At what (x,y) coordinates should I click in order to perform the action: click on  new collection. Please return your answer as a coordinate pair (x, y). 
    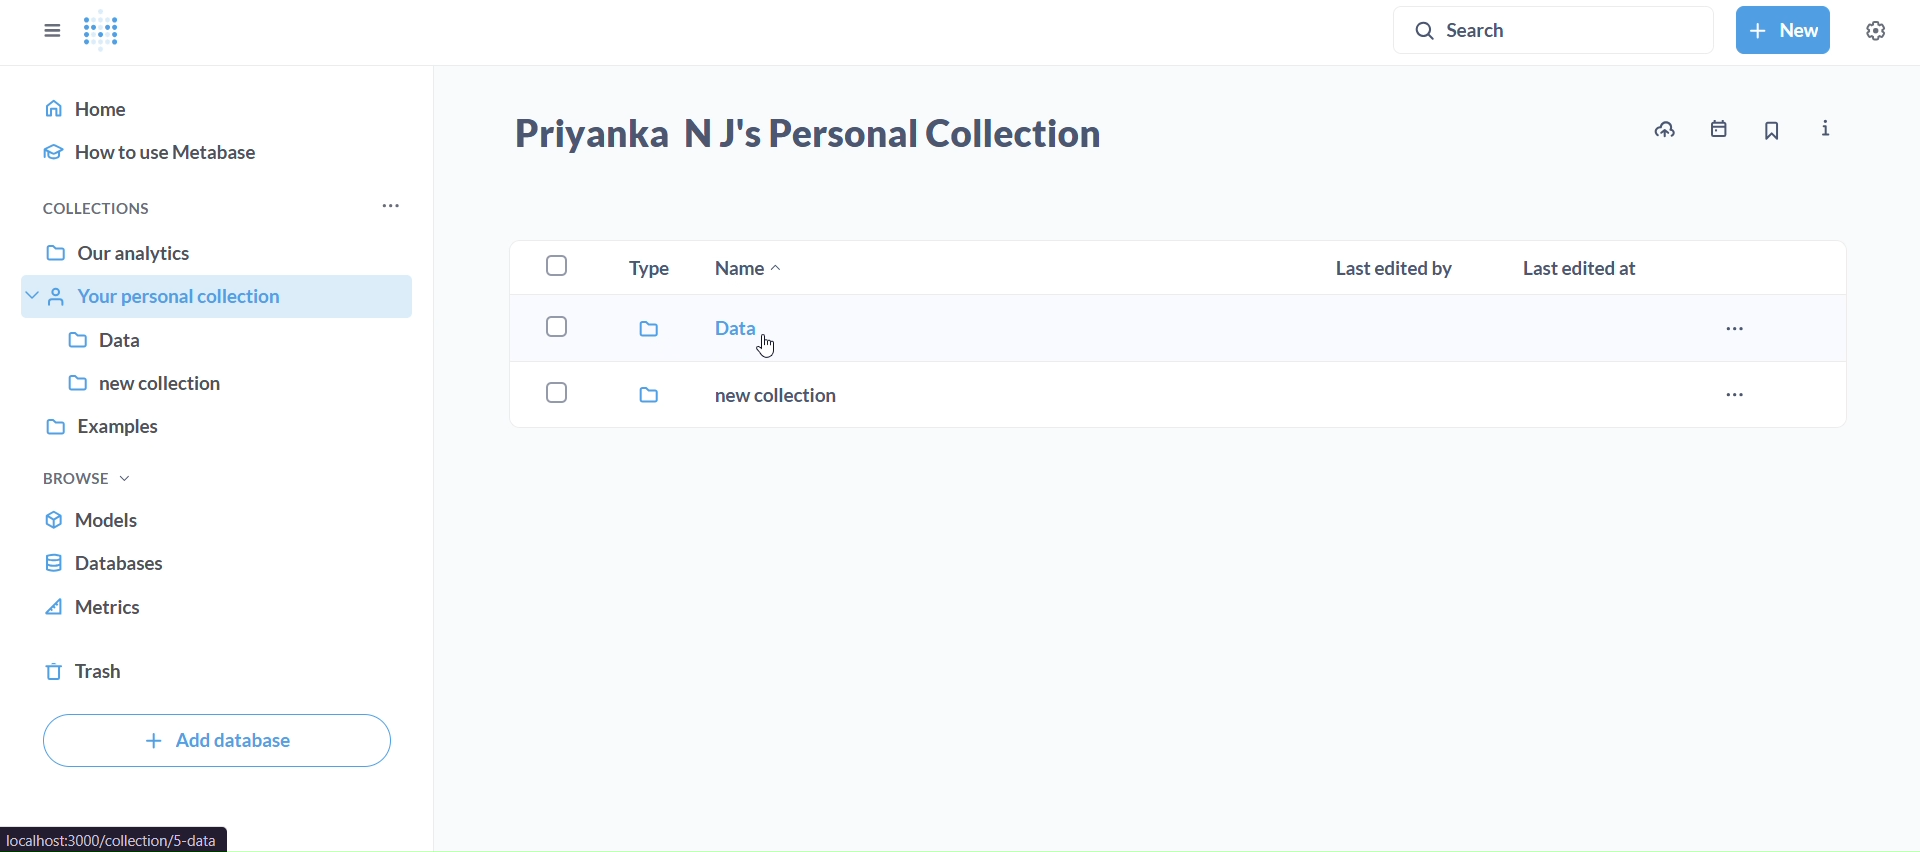
    Looking at the image, I should click on (228, 382).